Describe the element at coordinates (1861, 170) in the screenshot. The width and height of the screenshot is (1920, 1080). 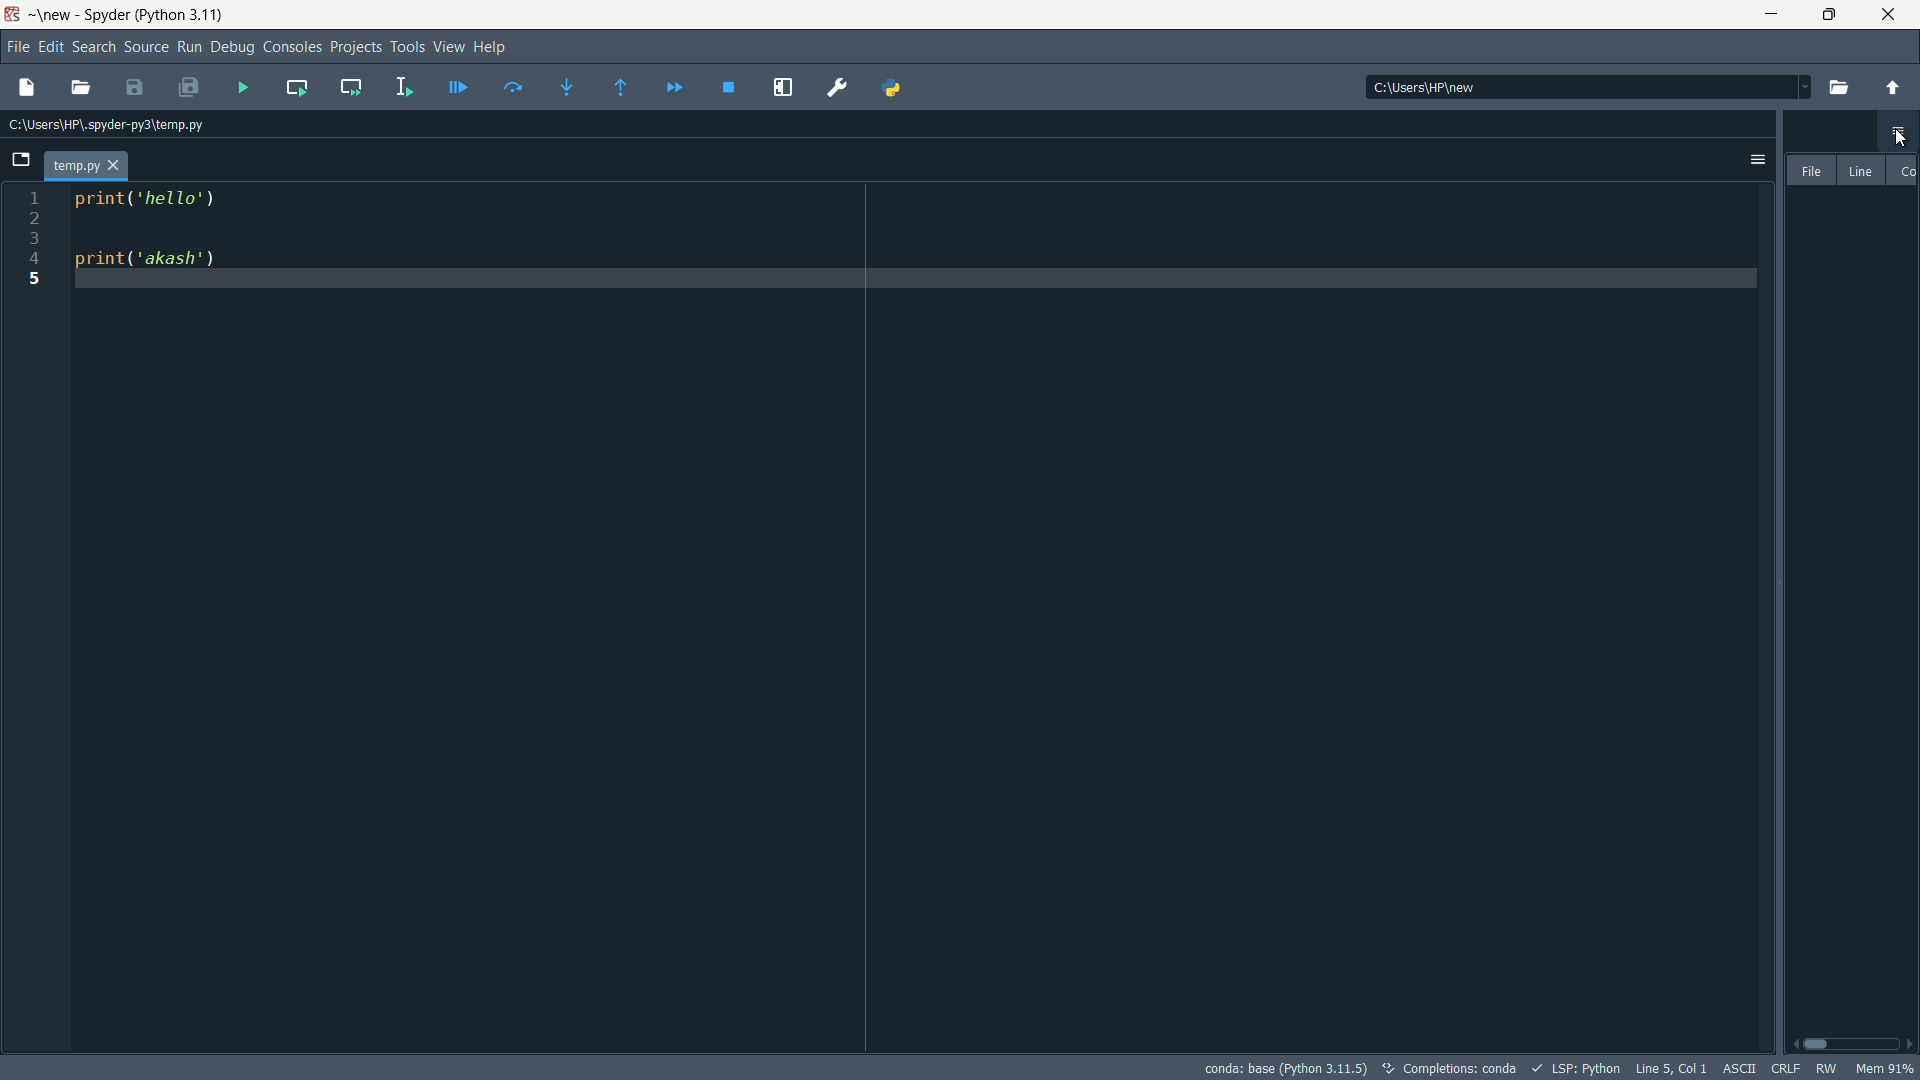
I see `line` at that location.